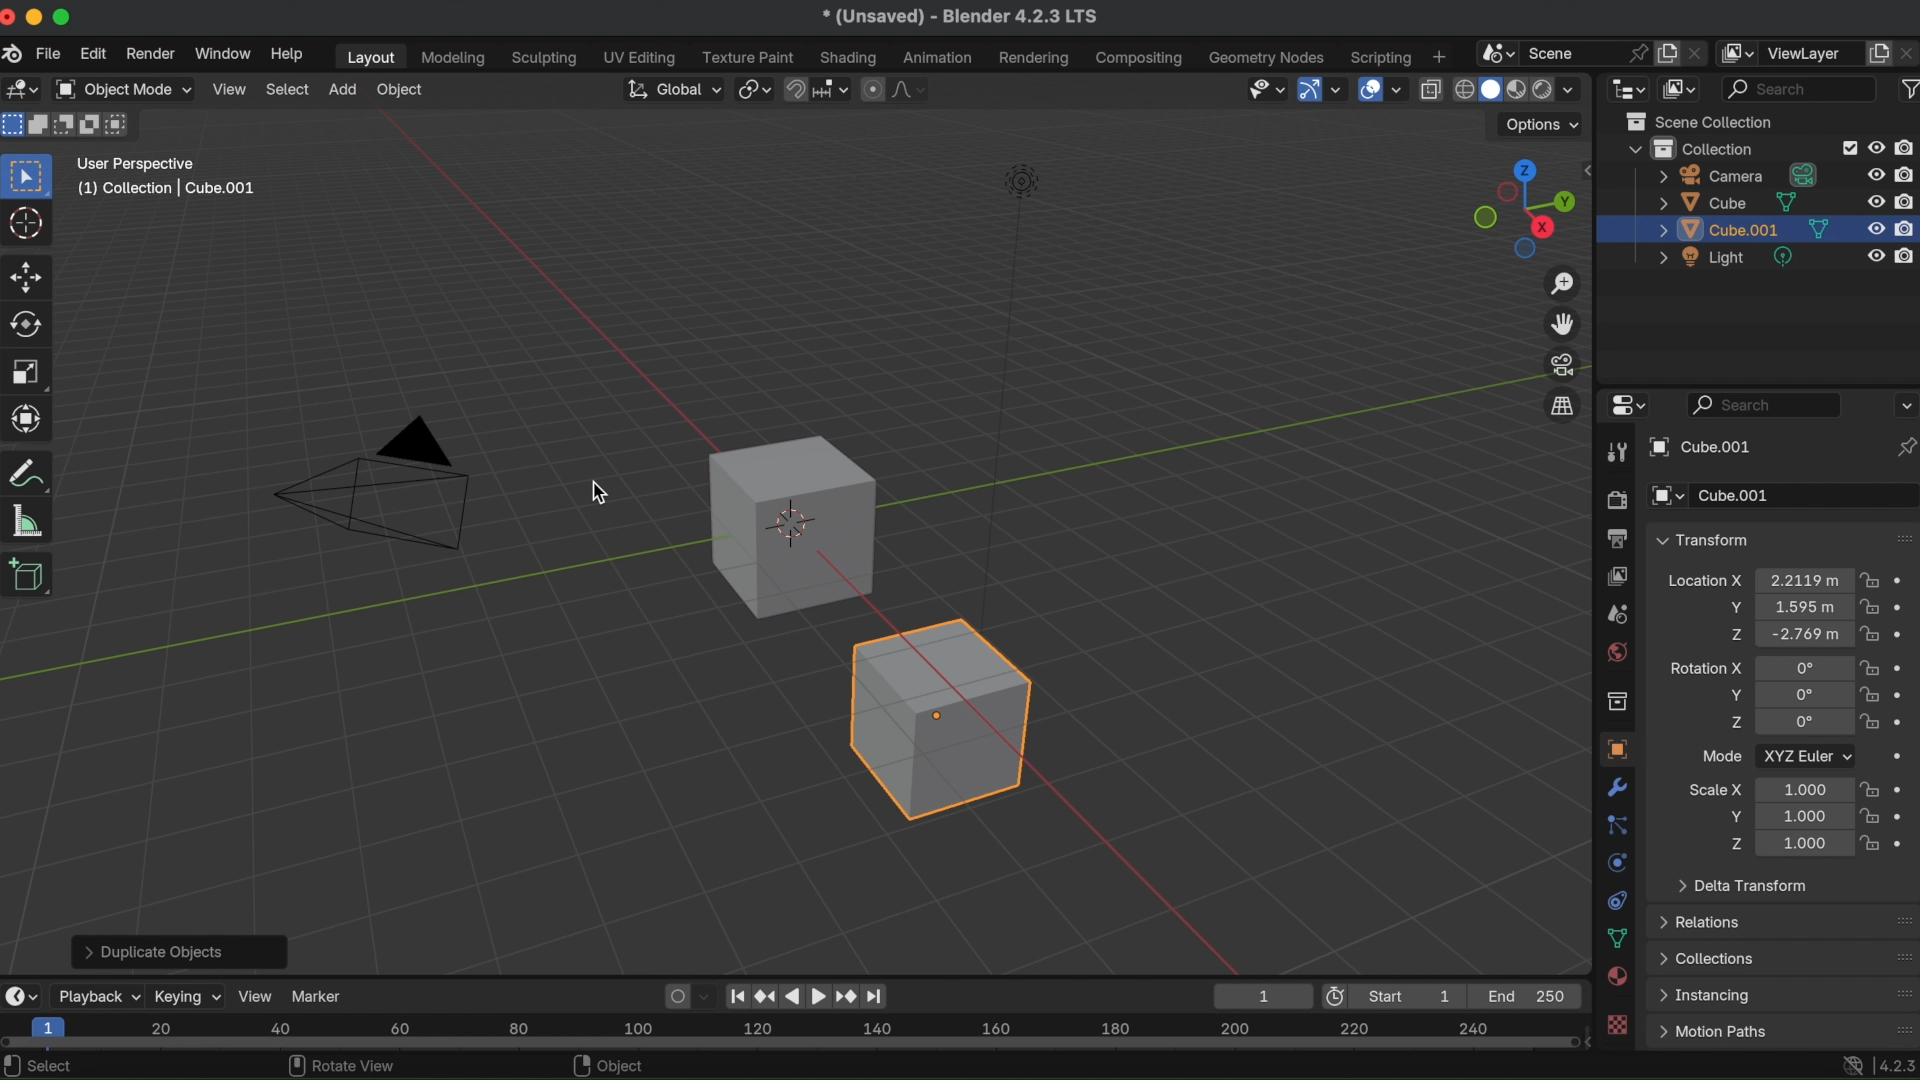  I want to click on animate property, so click(1904, 607).